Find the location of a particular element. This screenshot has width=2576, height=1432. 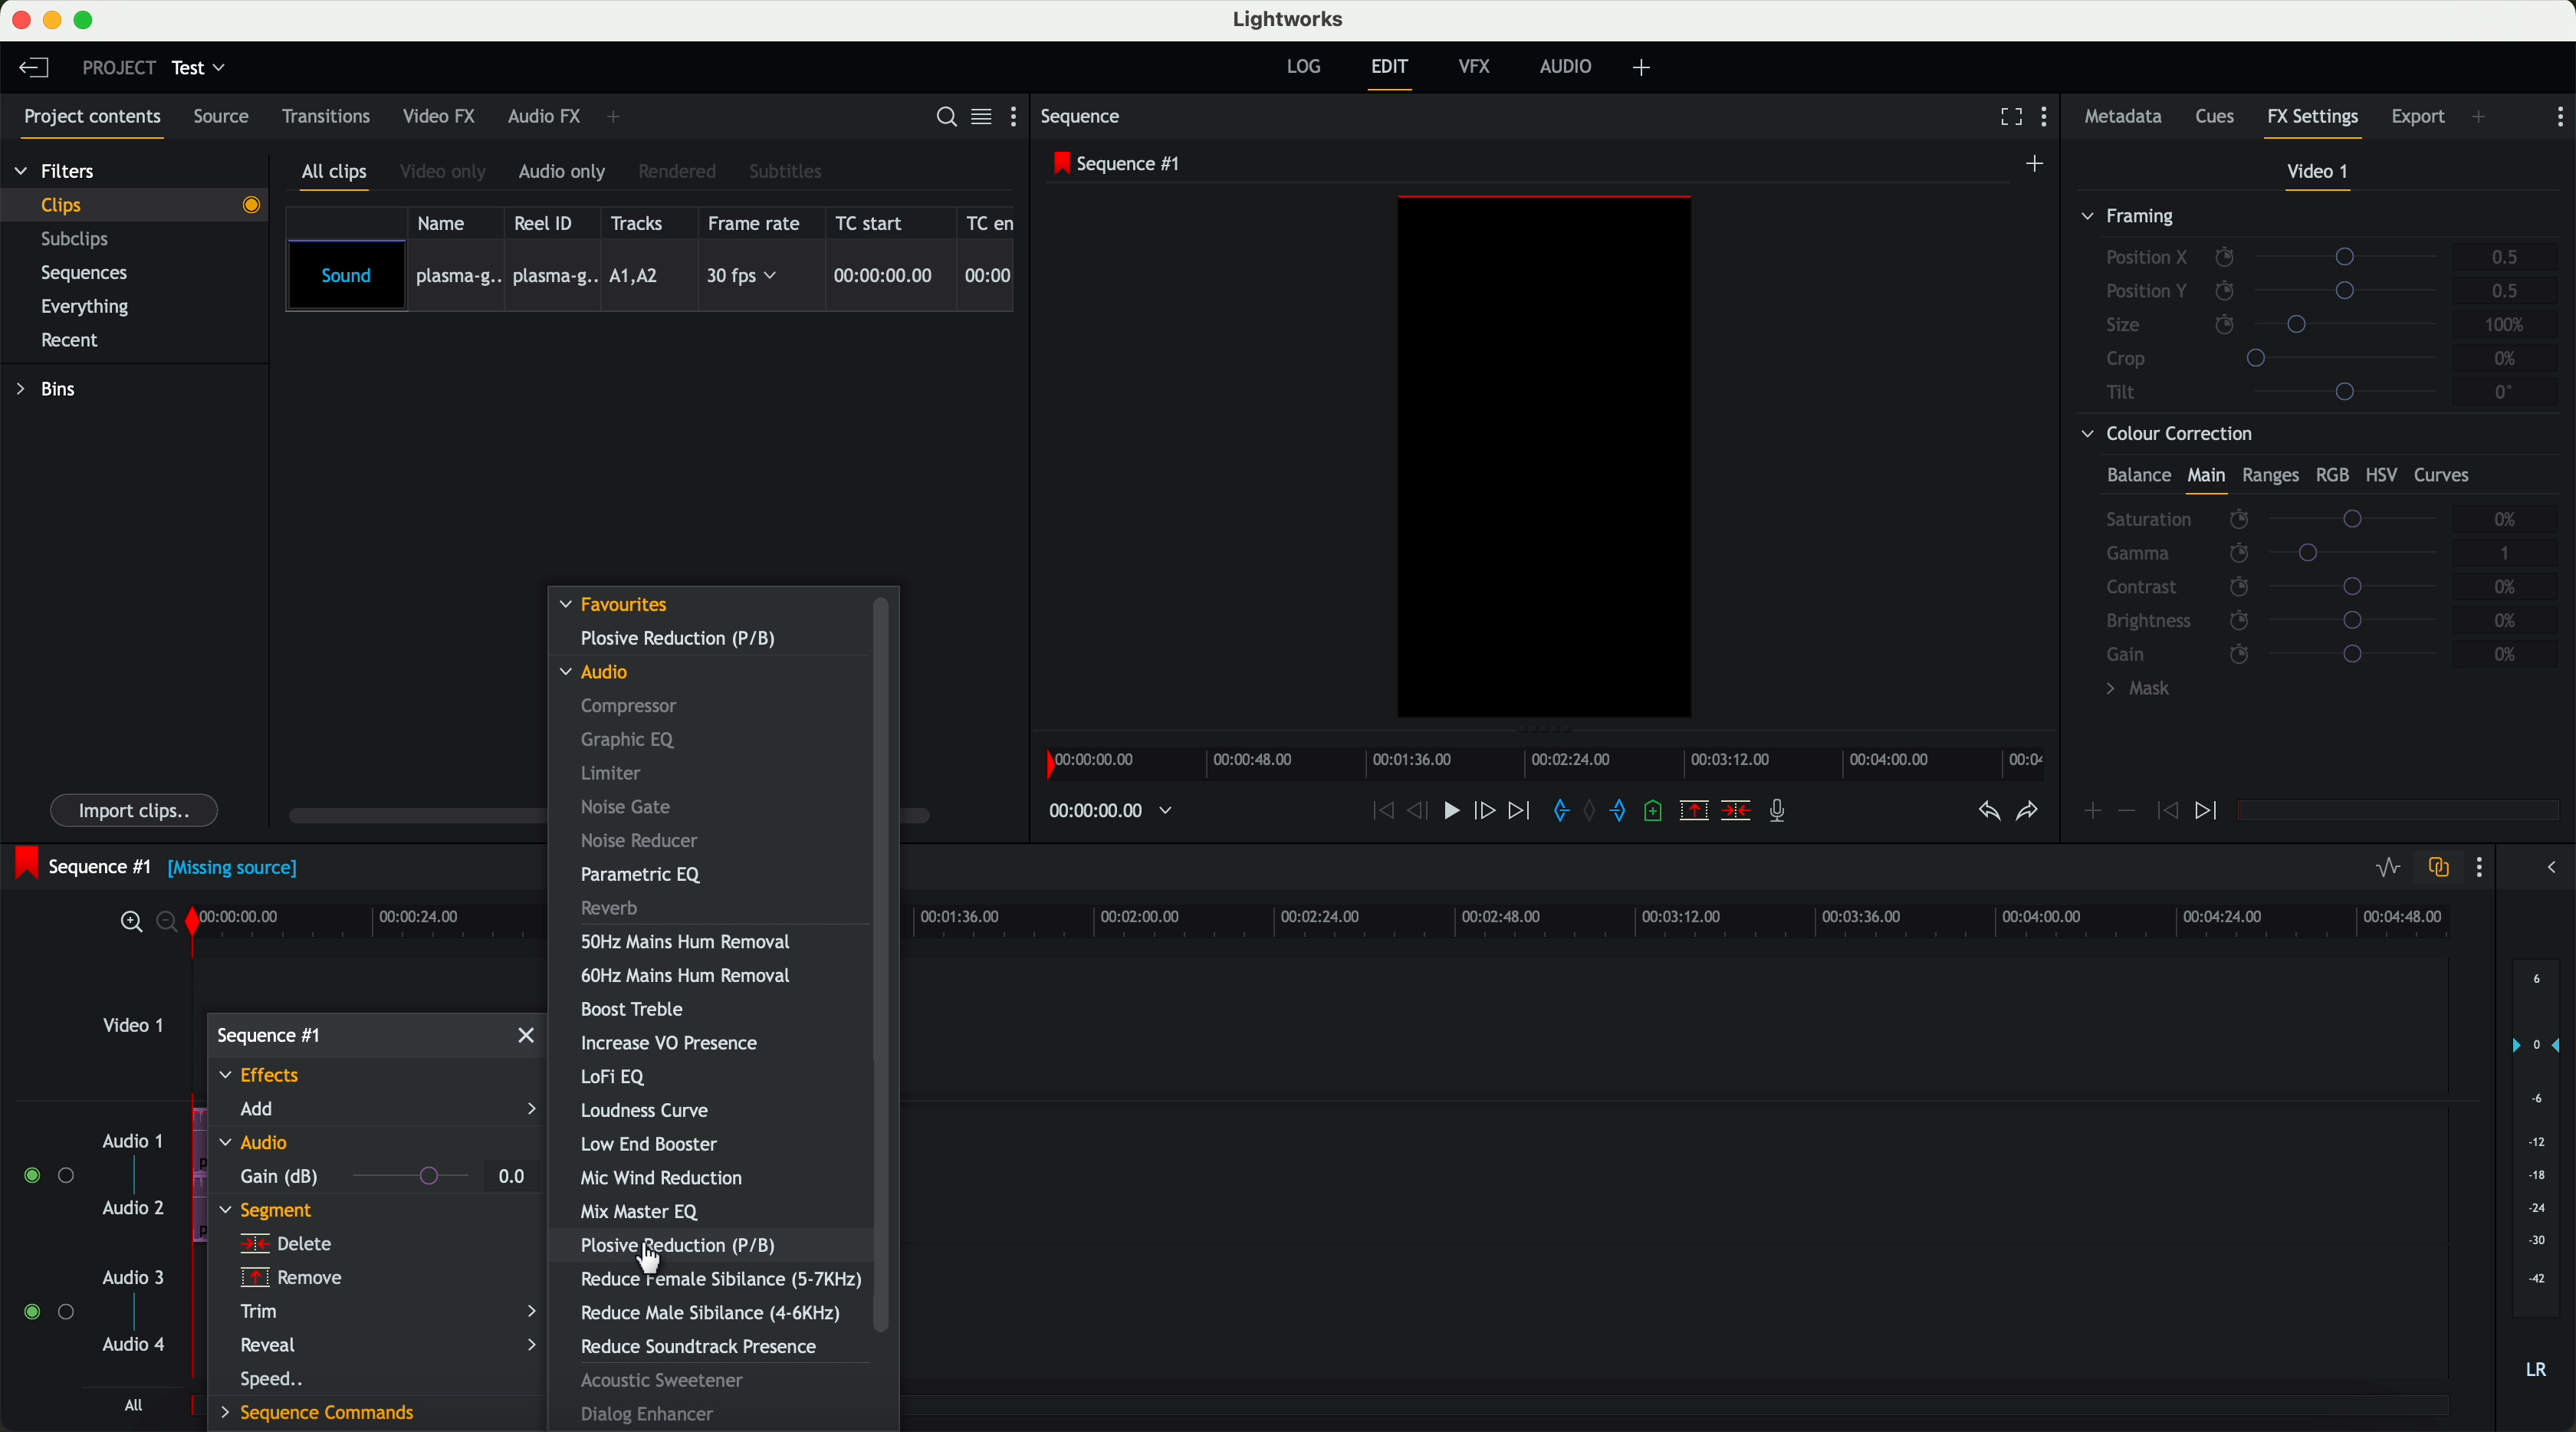

imported sound is located at coordinates (651, 277).